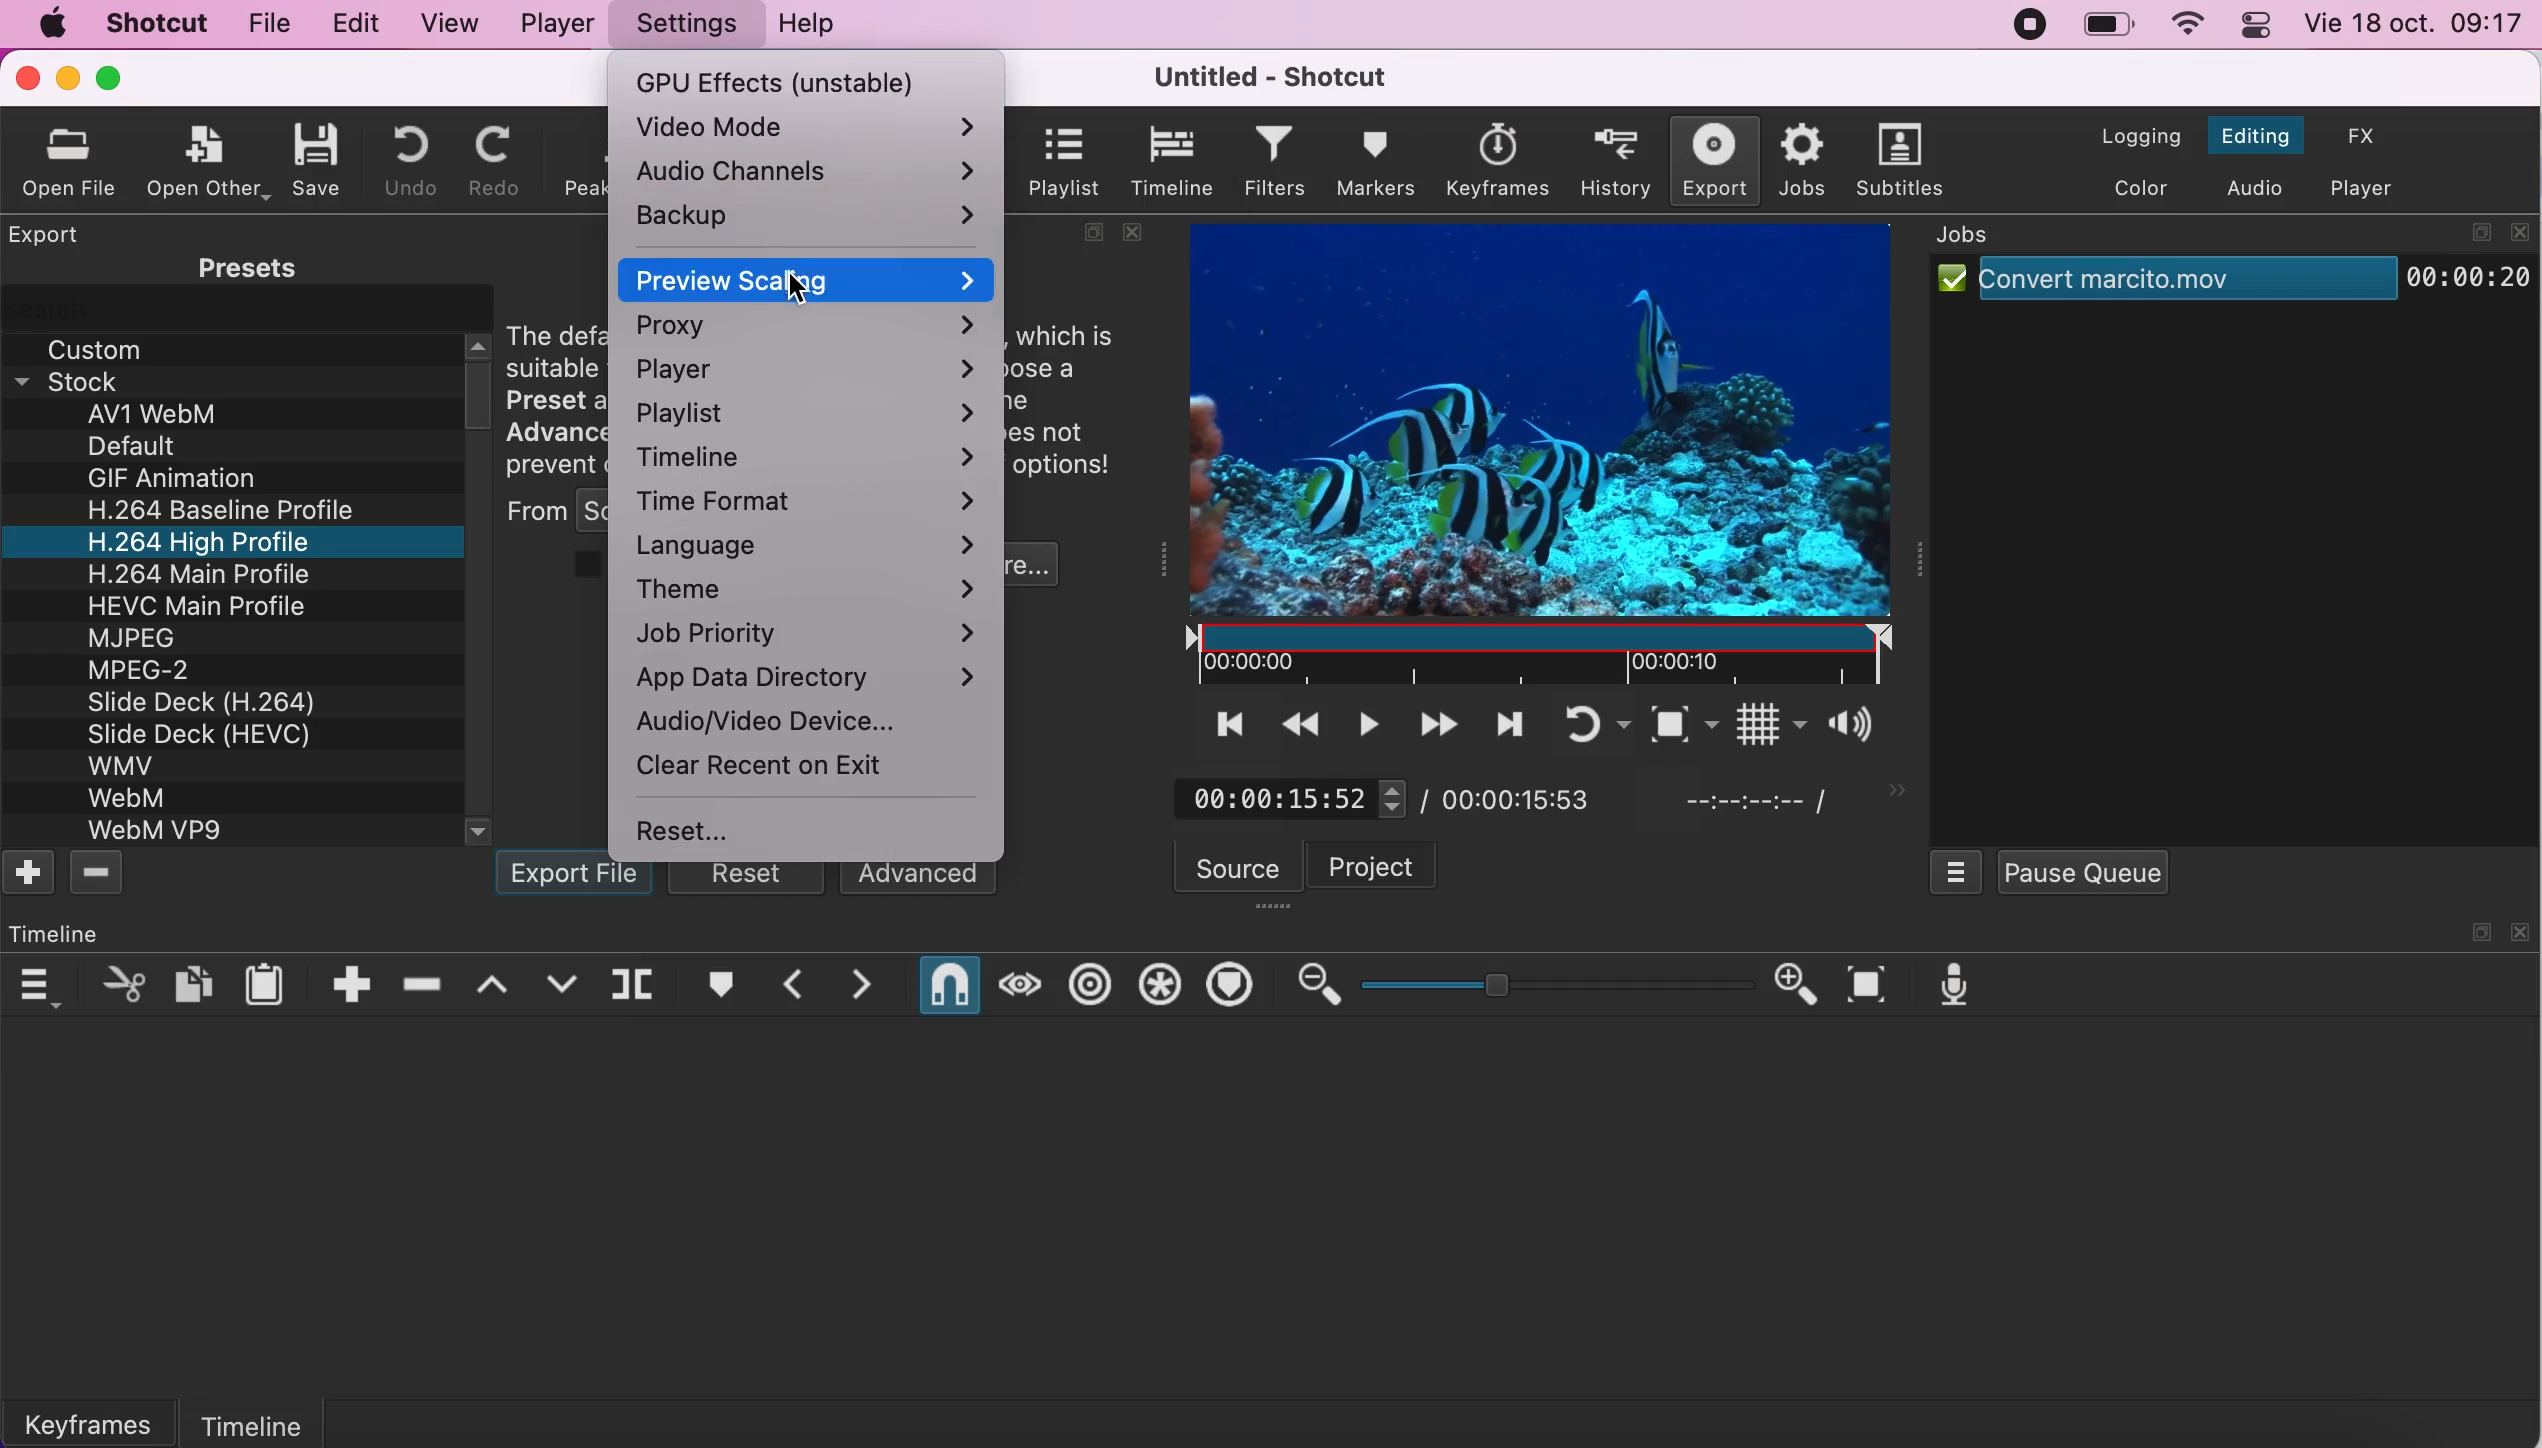  I want to click on keyframes, so click(1493, 158).